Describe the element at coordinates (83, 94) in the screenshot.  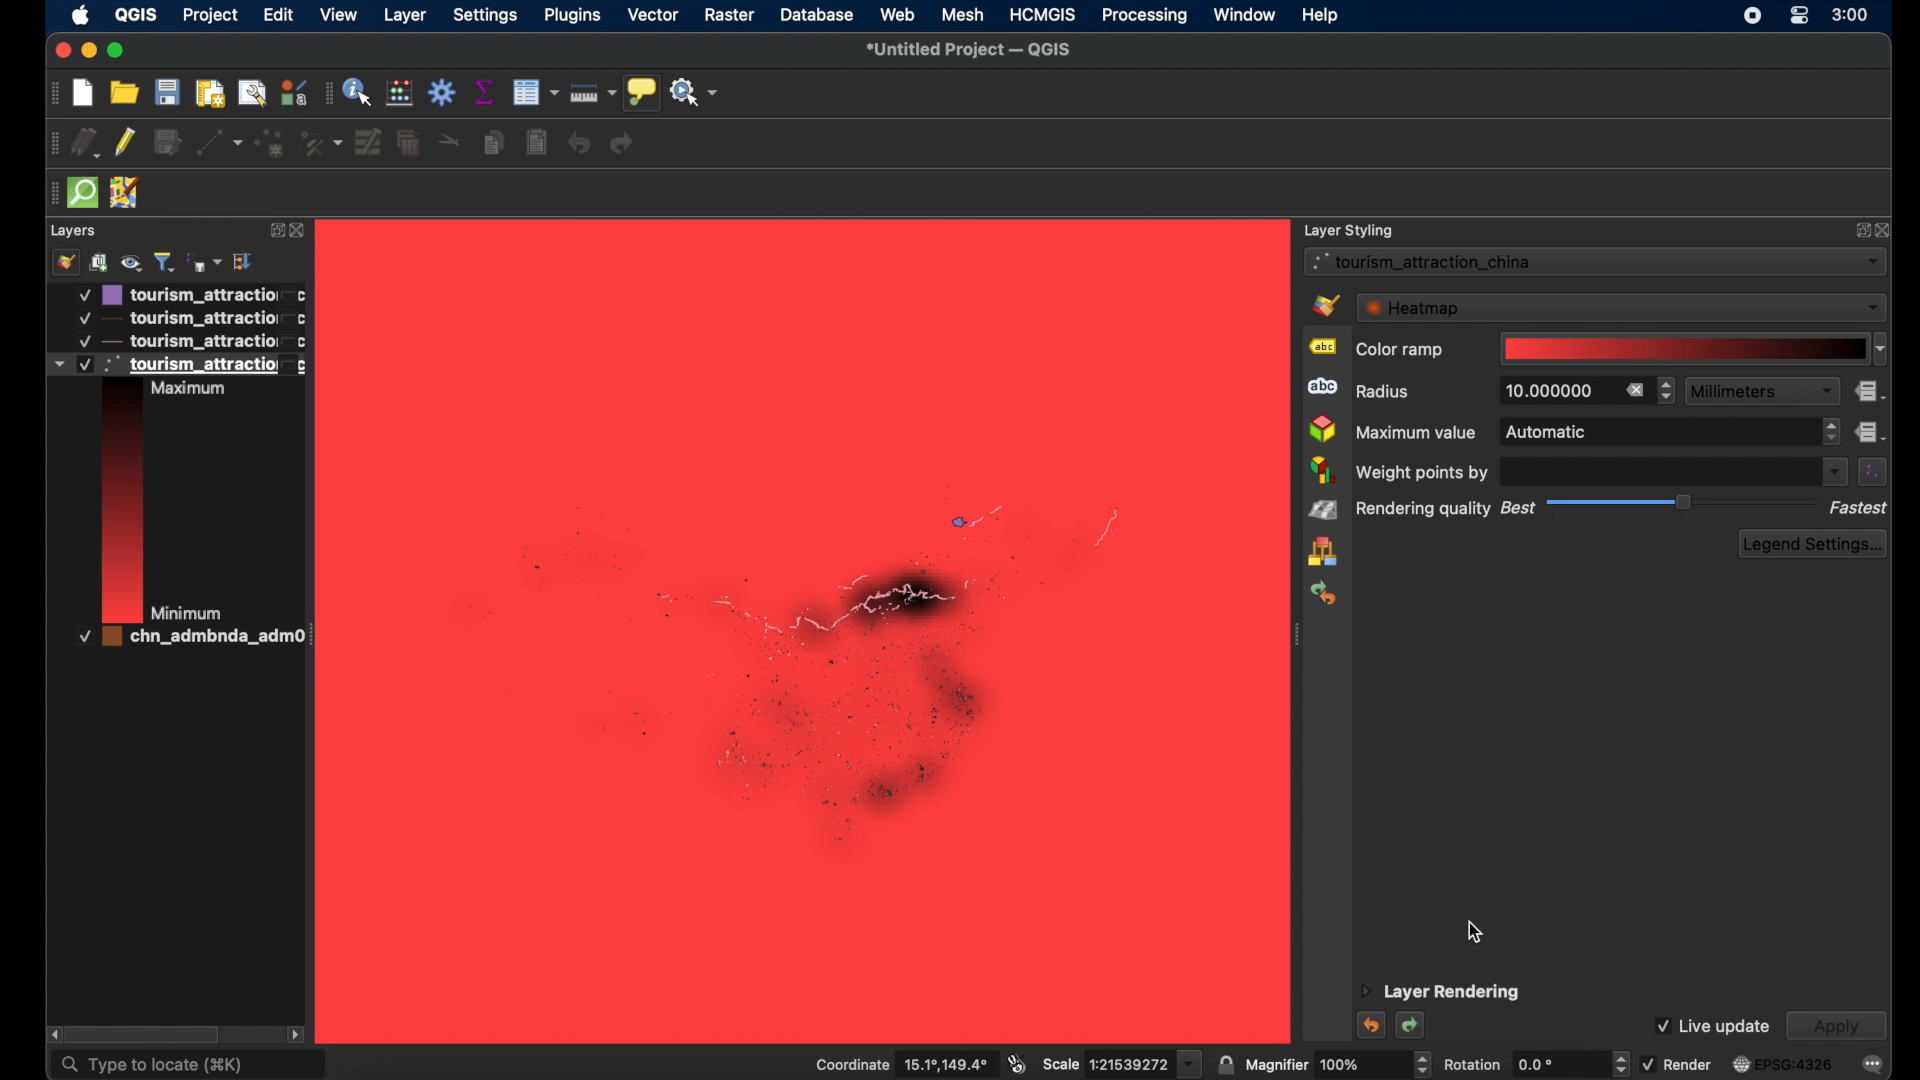
I see `new project` at that location.